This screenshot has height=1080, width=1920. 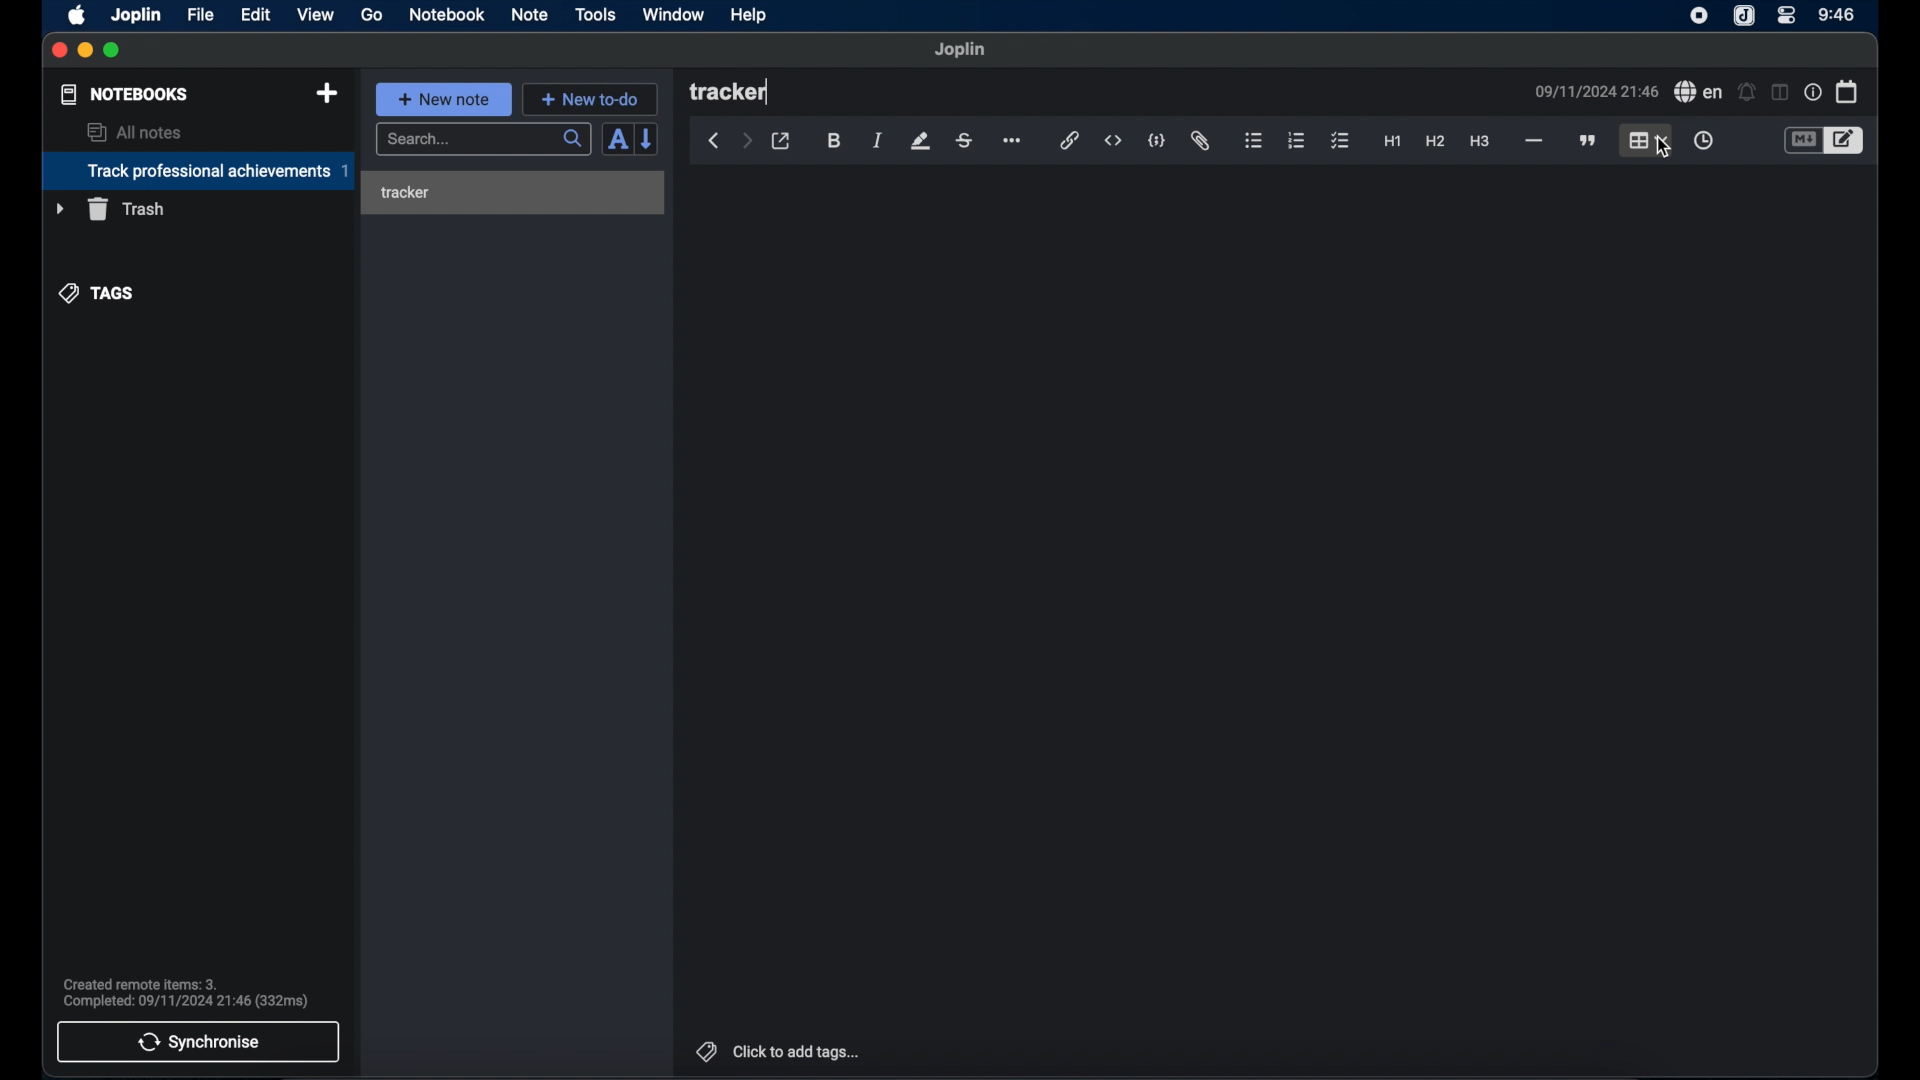 What do you see at coordinates (114, 51) in the screenshot?
I see `maximize` at bounding box center [114, 51].